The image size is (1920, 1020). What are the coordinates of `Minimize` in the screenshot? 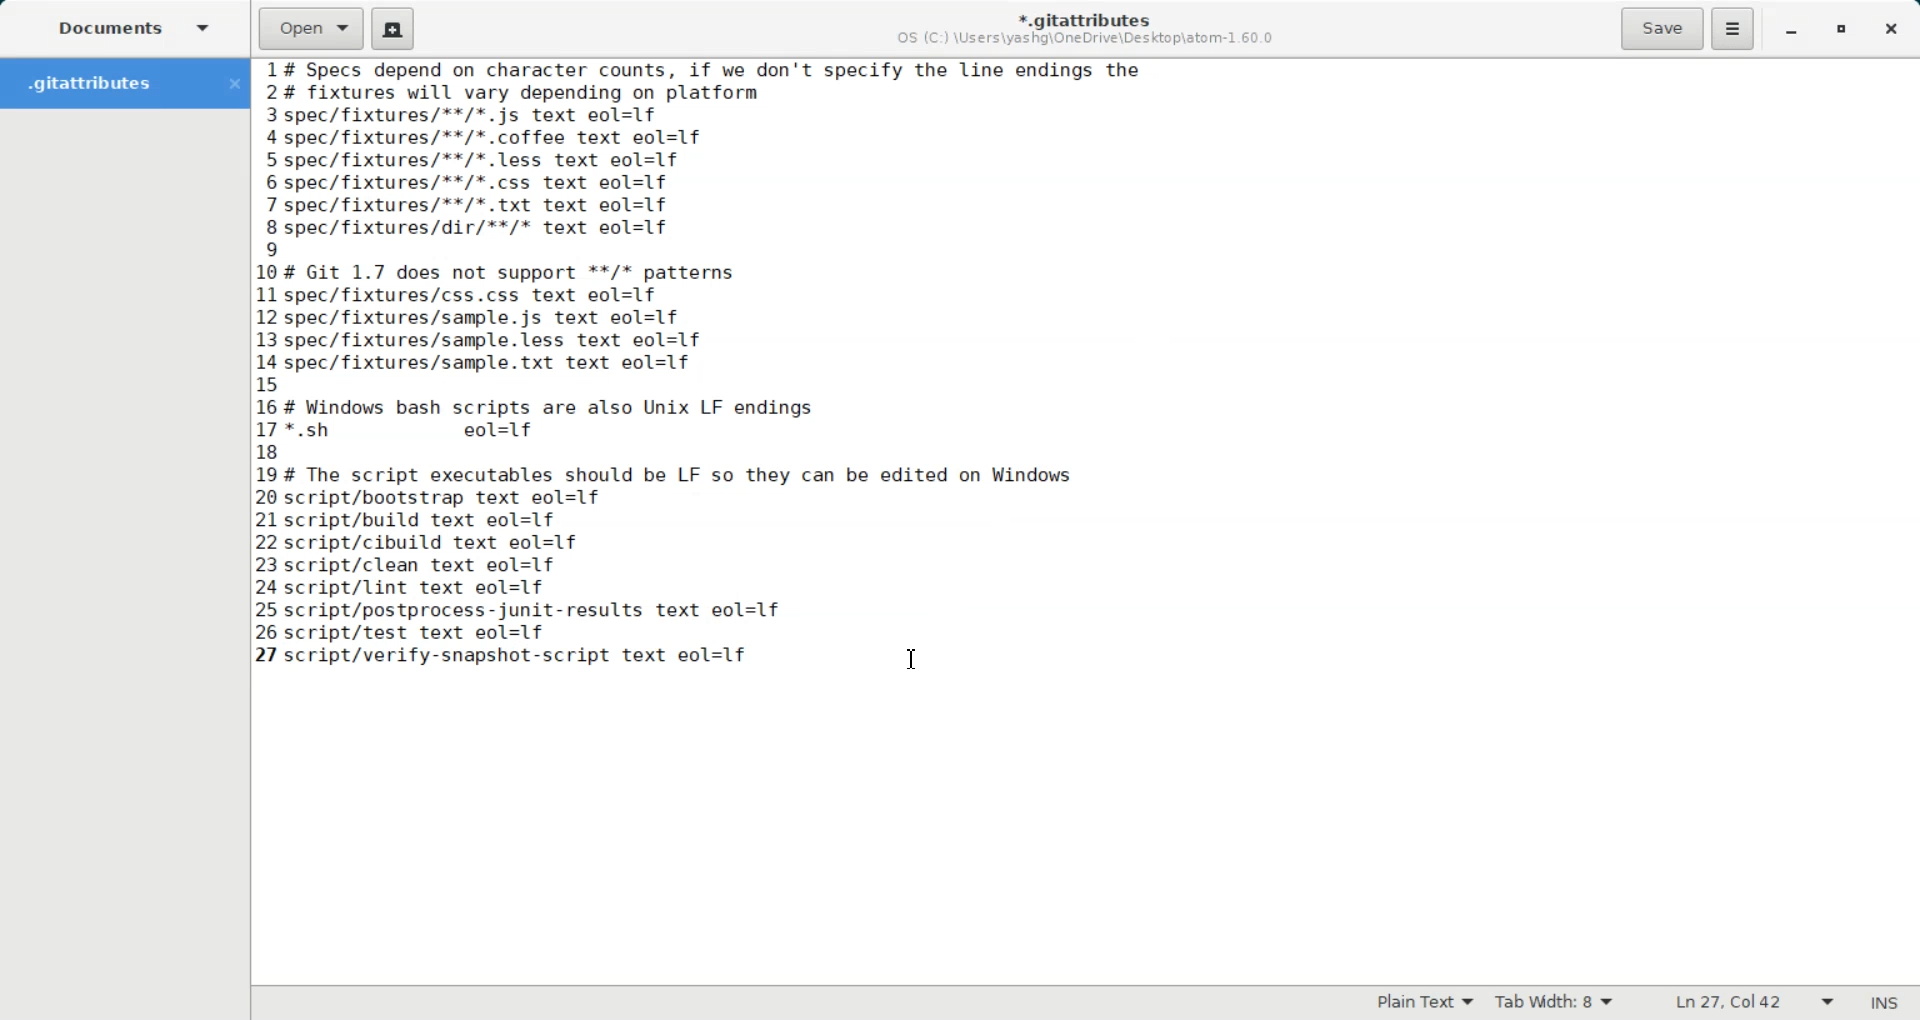 It's located at (1790, 32).